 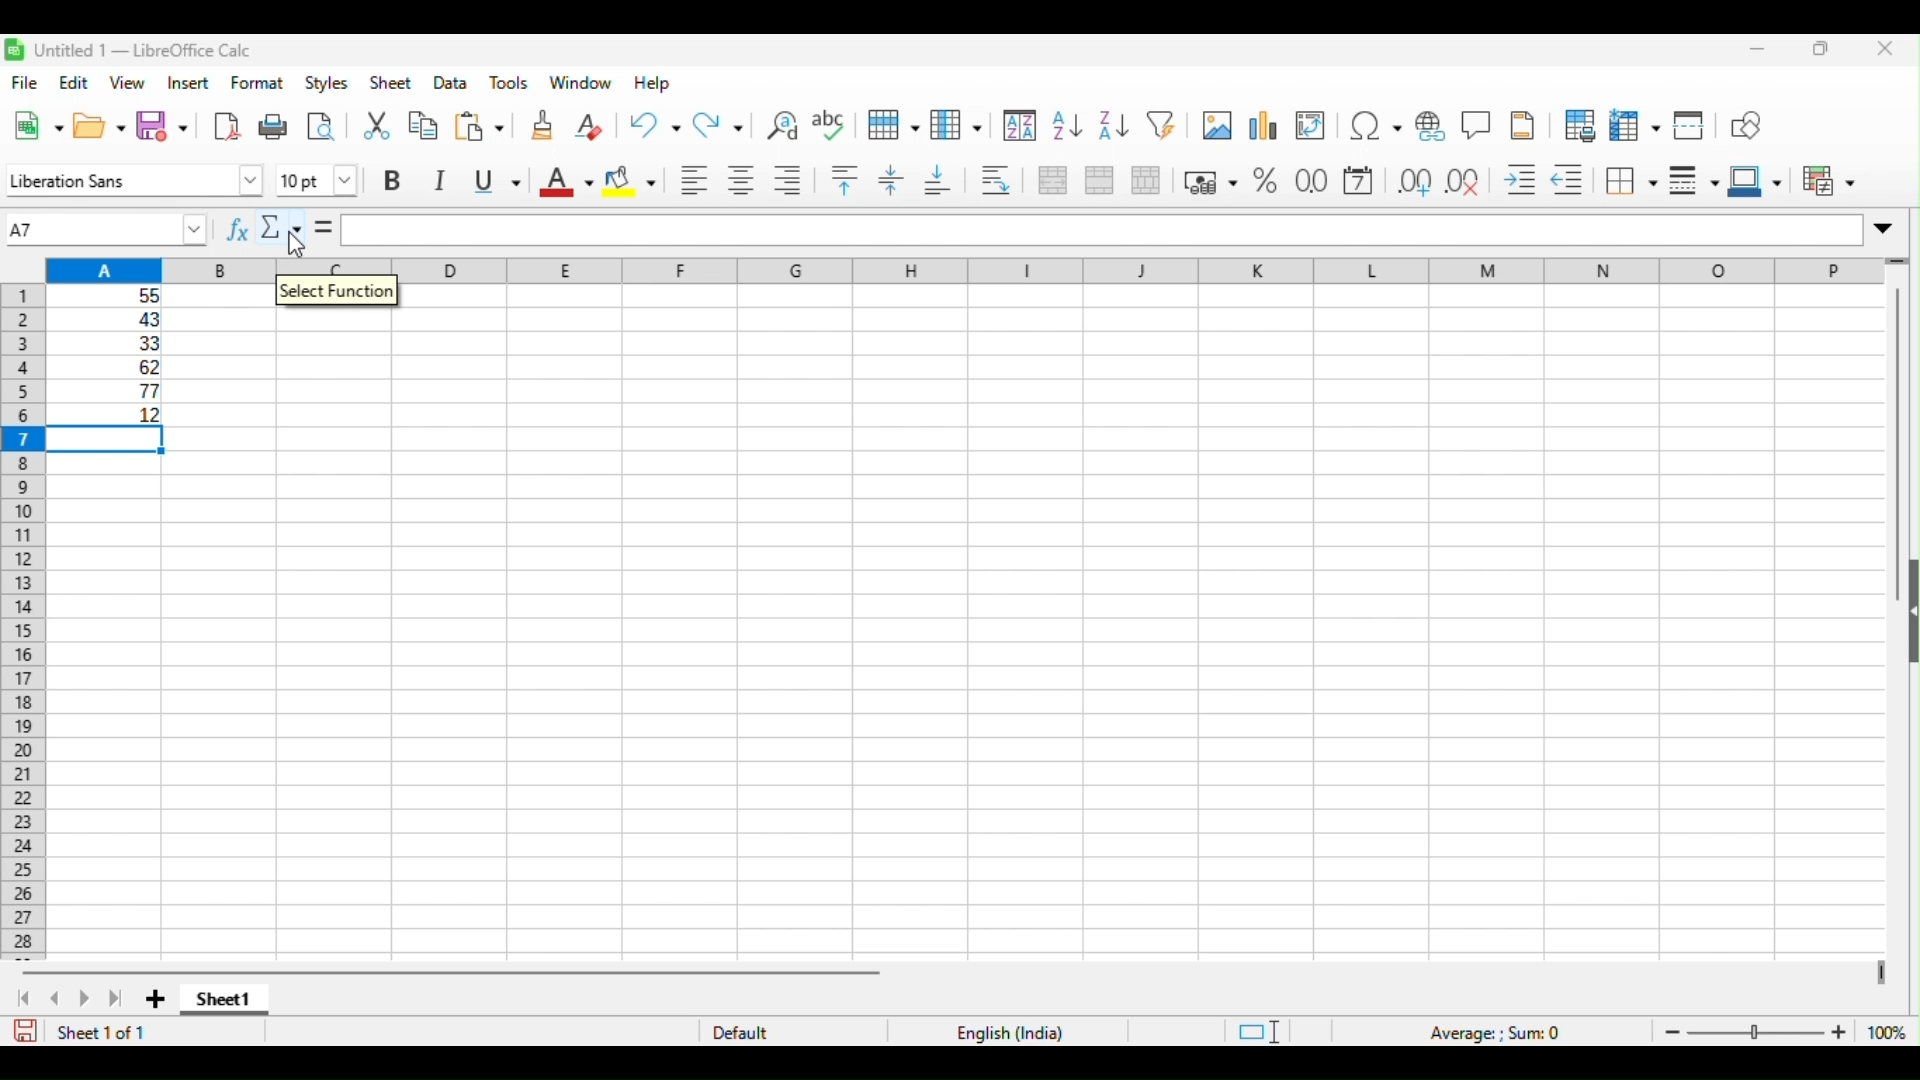 I want to click on insert image, so click(x=1218, y=123).